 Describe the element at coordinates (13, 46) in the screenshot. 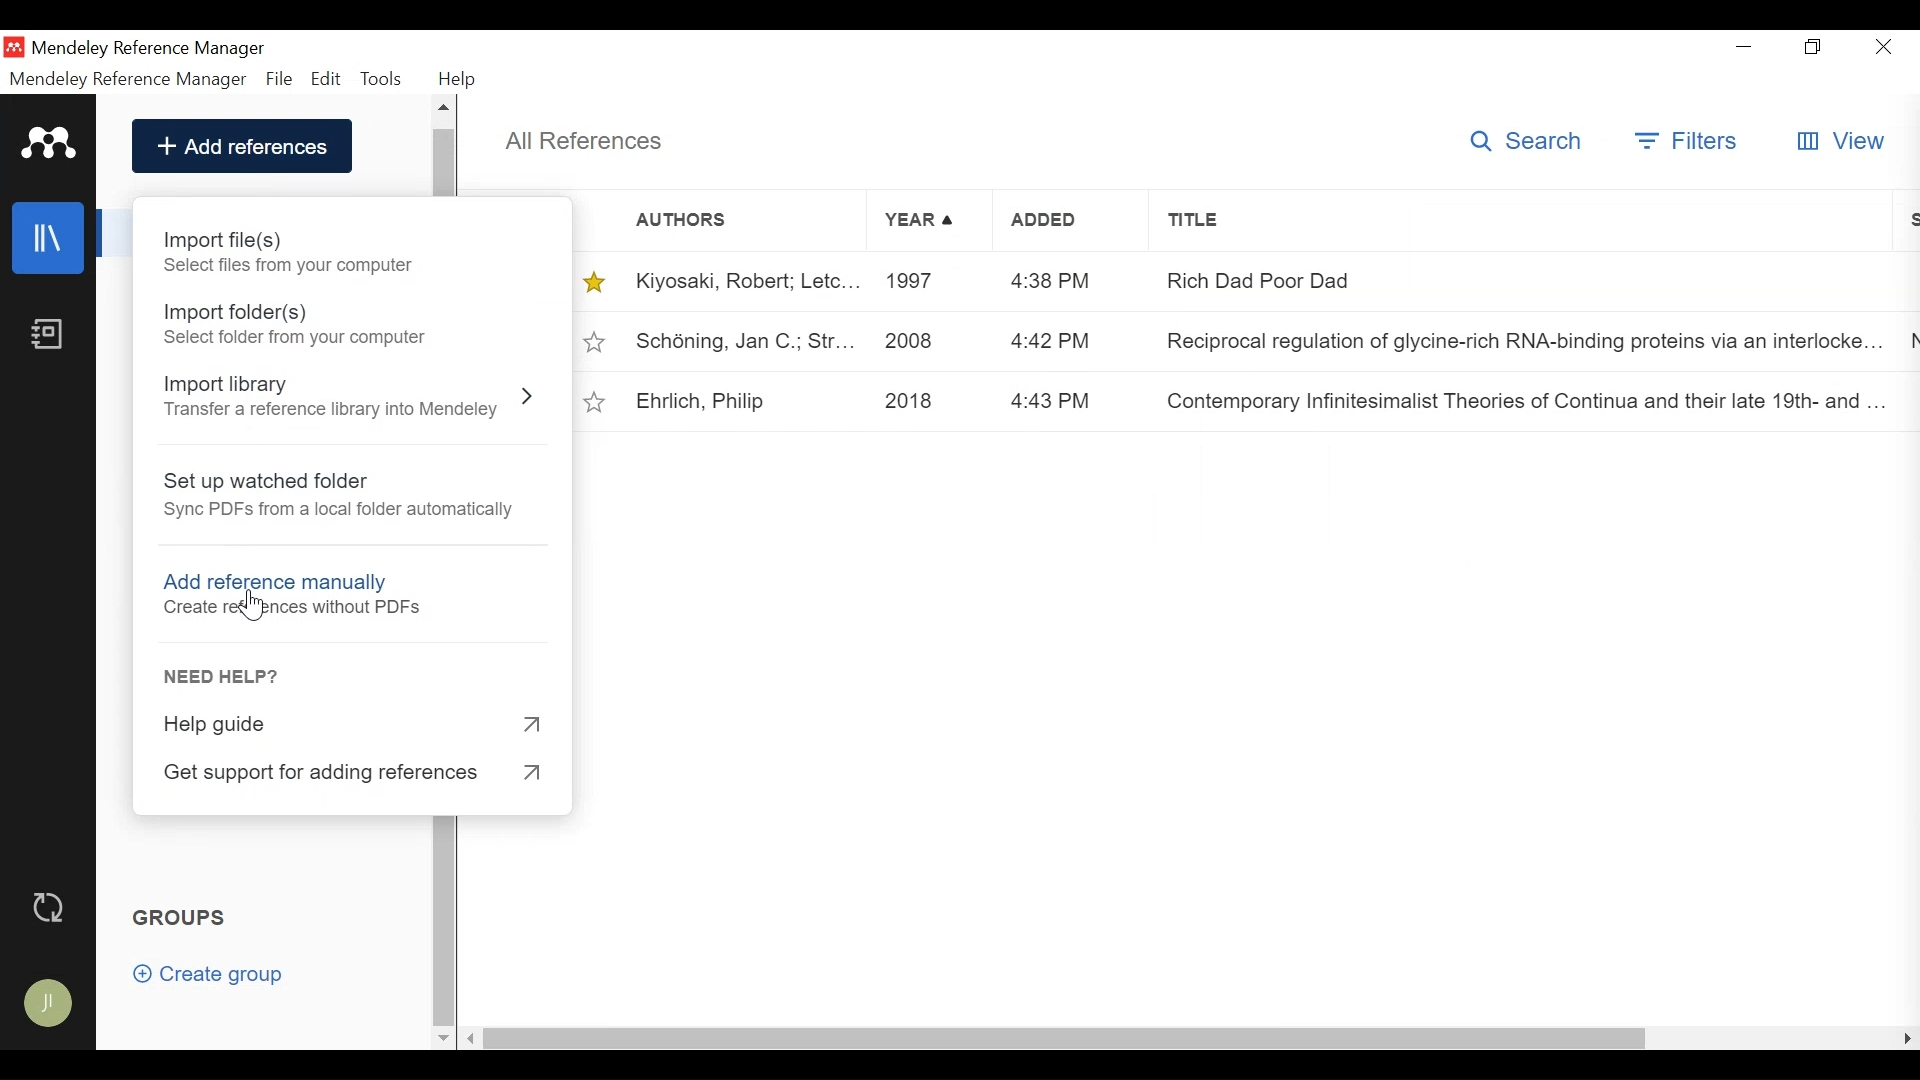

I see `Mendeley Desktop icon` at that location.